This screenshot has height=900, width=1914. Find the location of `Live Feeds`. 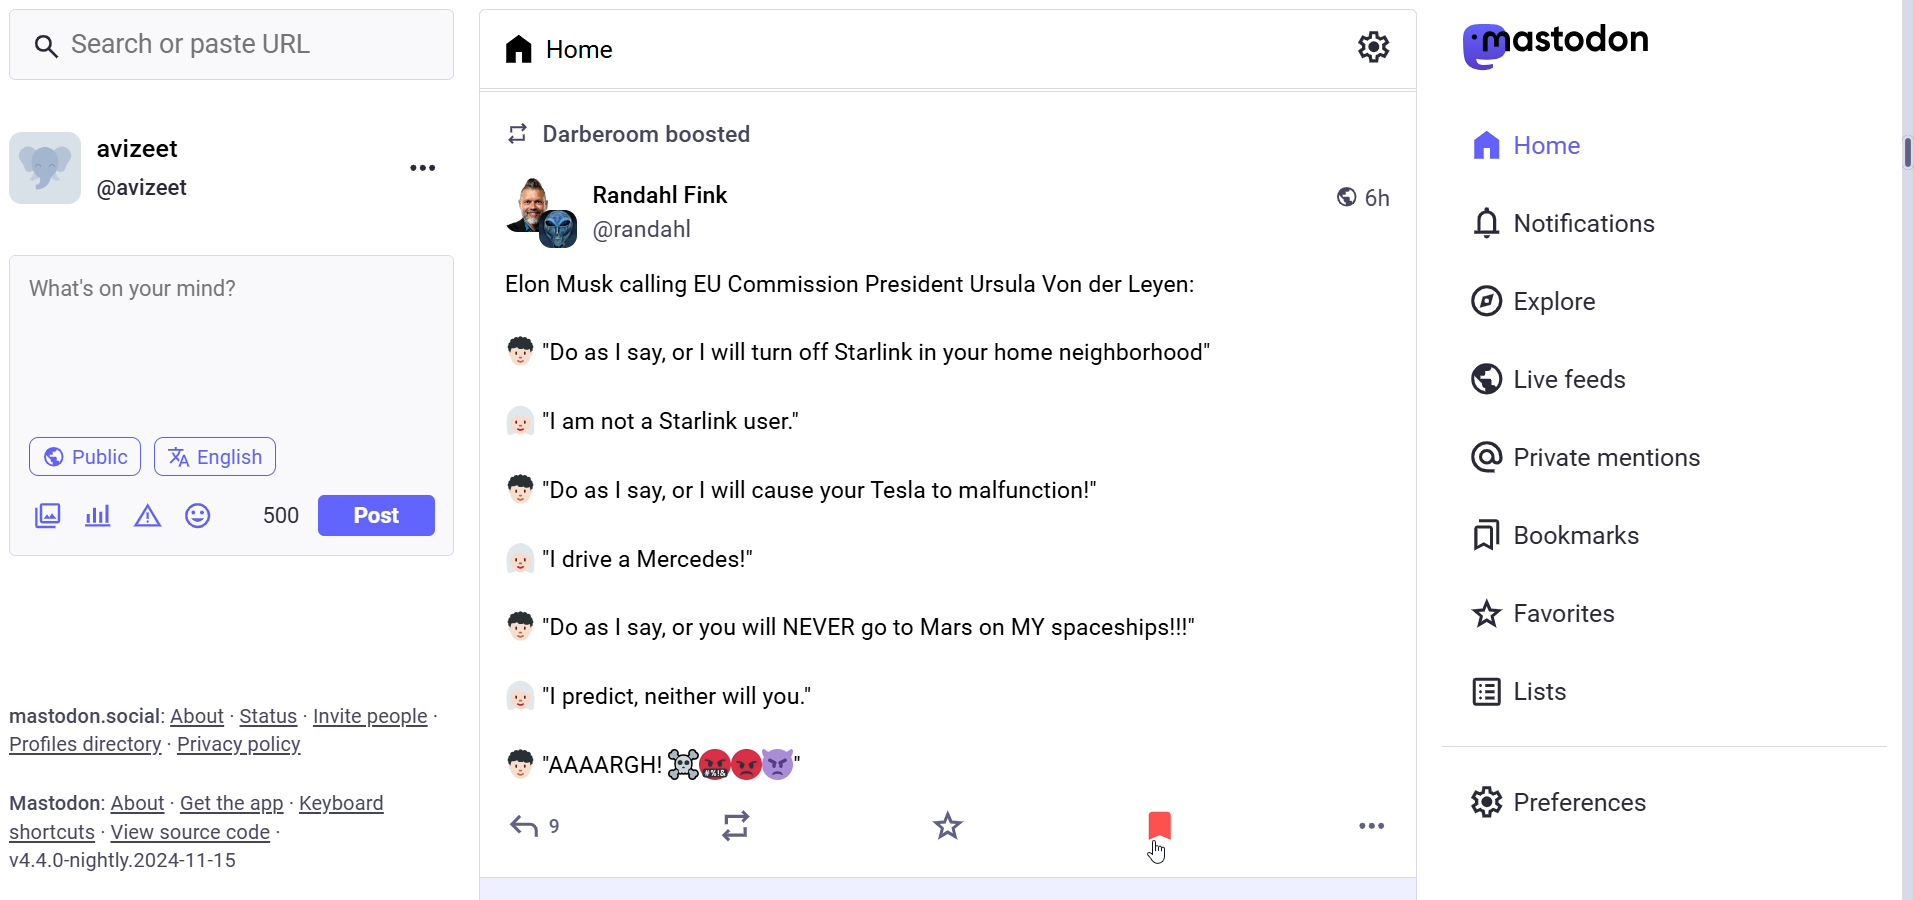

Live Feeds is located at coordinates (1547, 374).